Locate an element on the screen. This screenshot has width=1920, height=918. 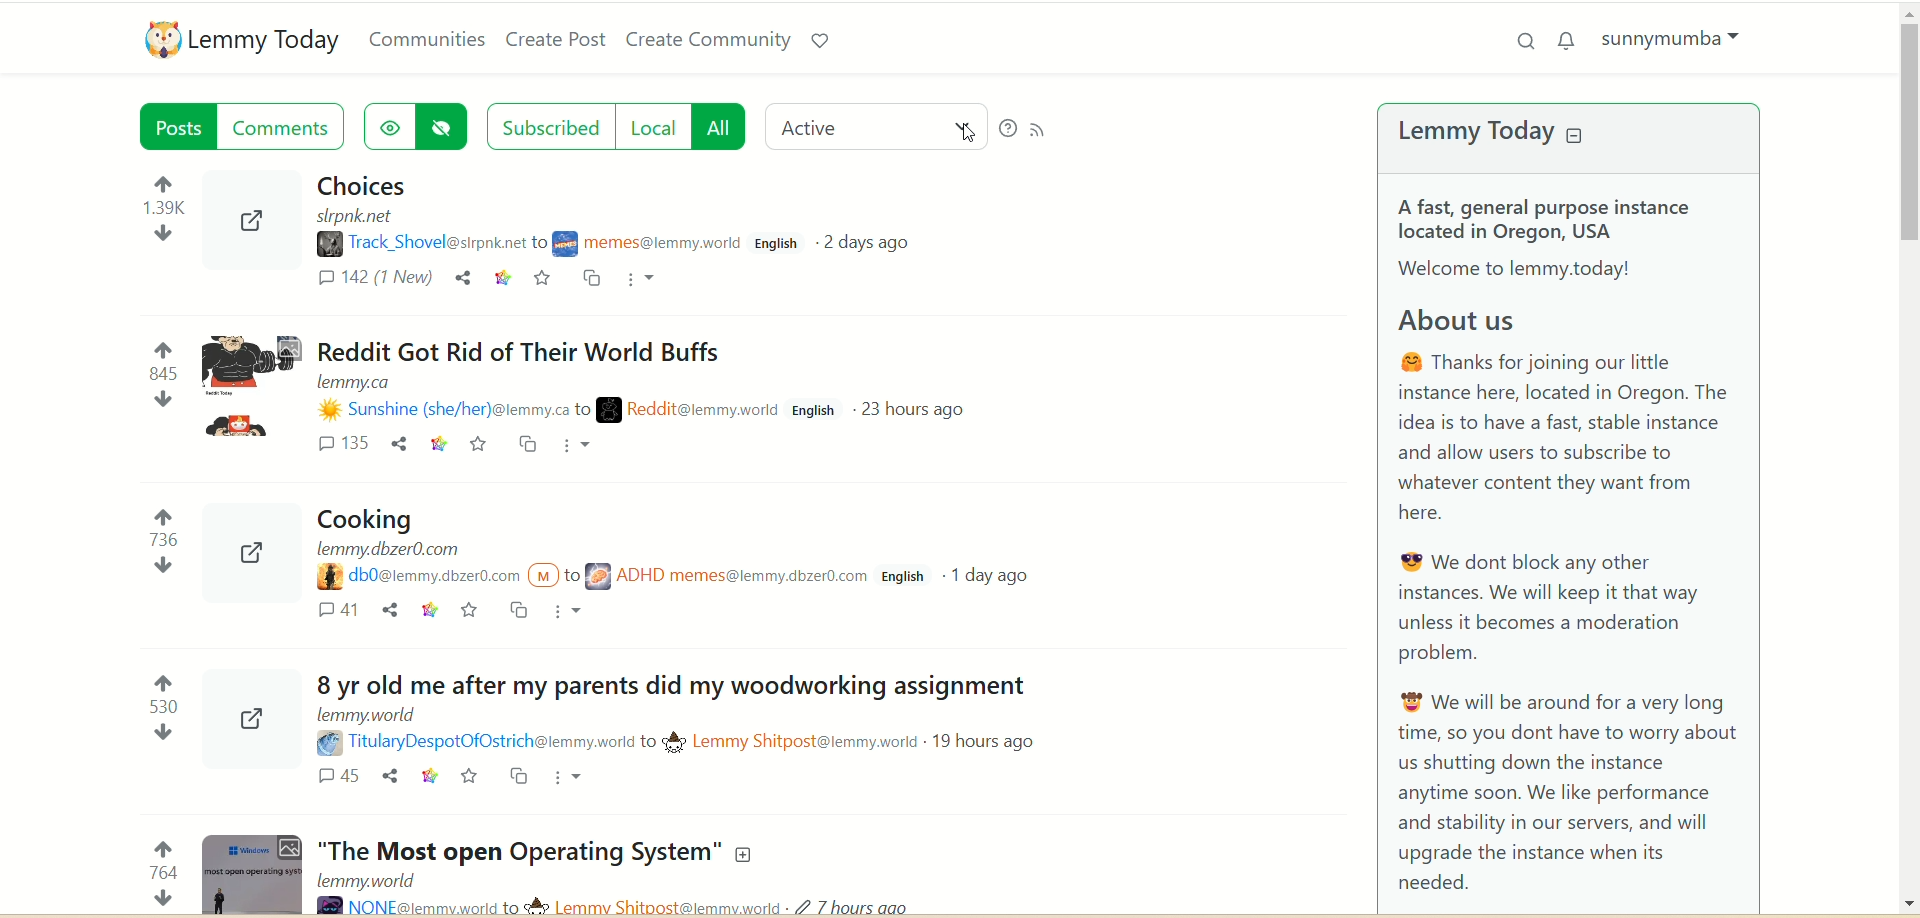
Post on "Reddit Got Rid of Their World Buffs" is located at coordinates (494, 374).